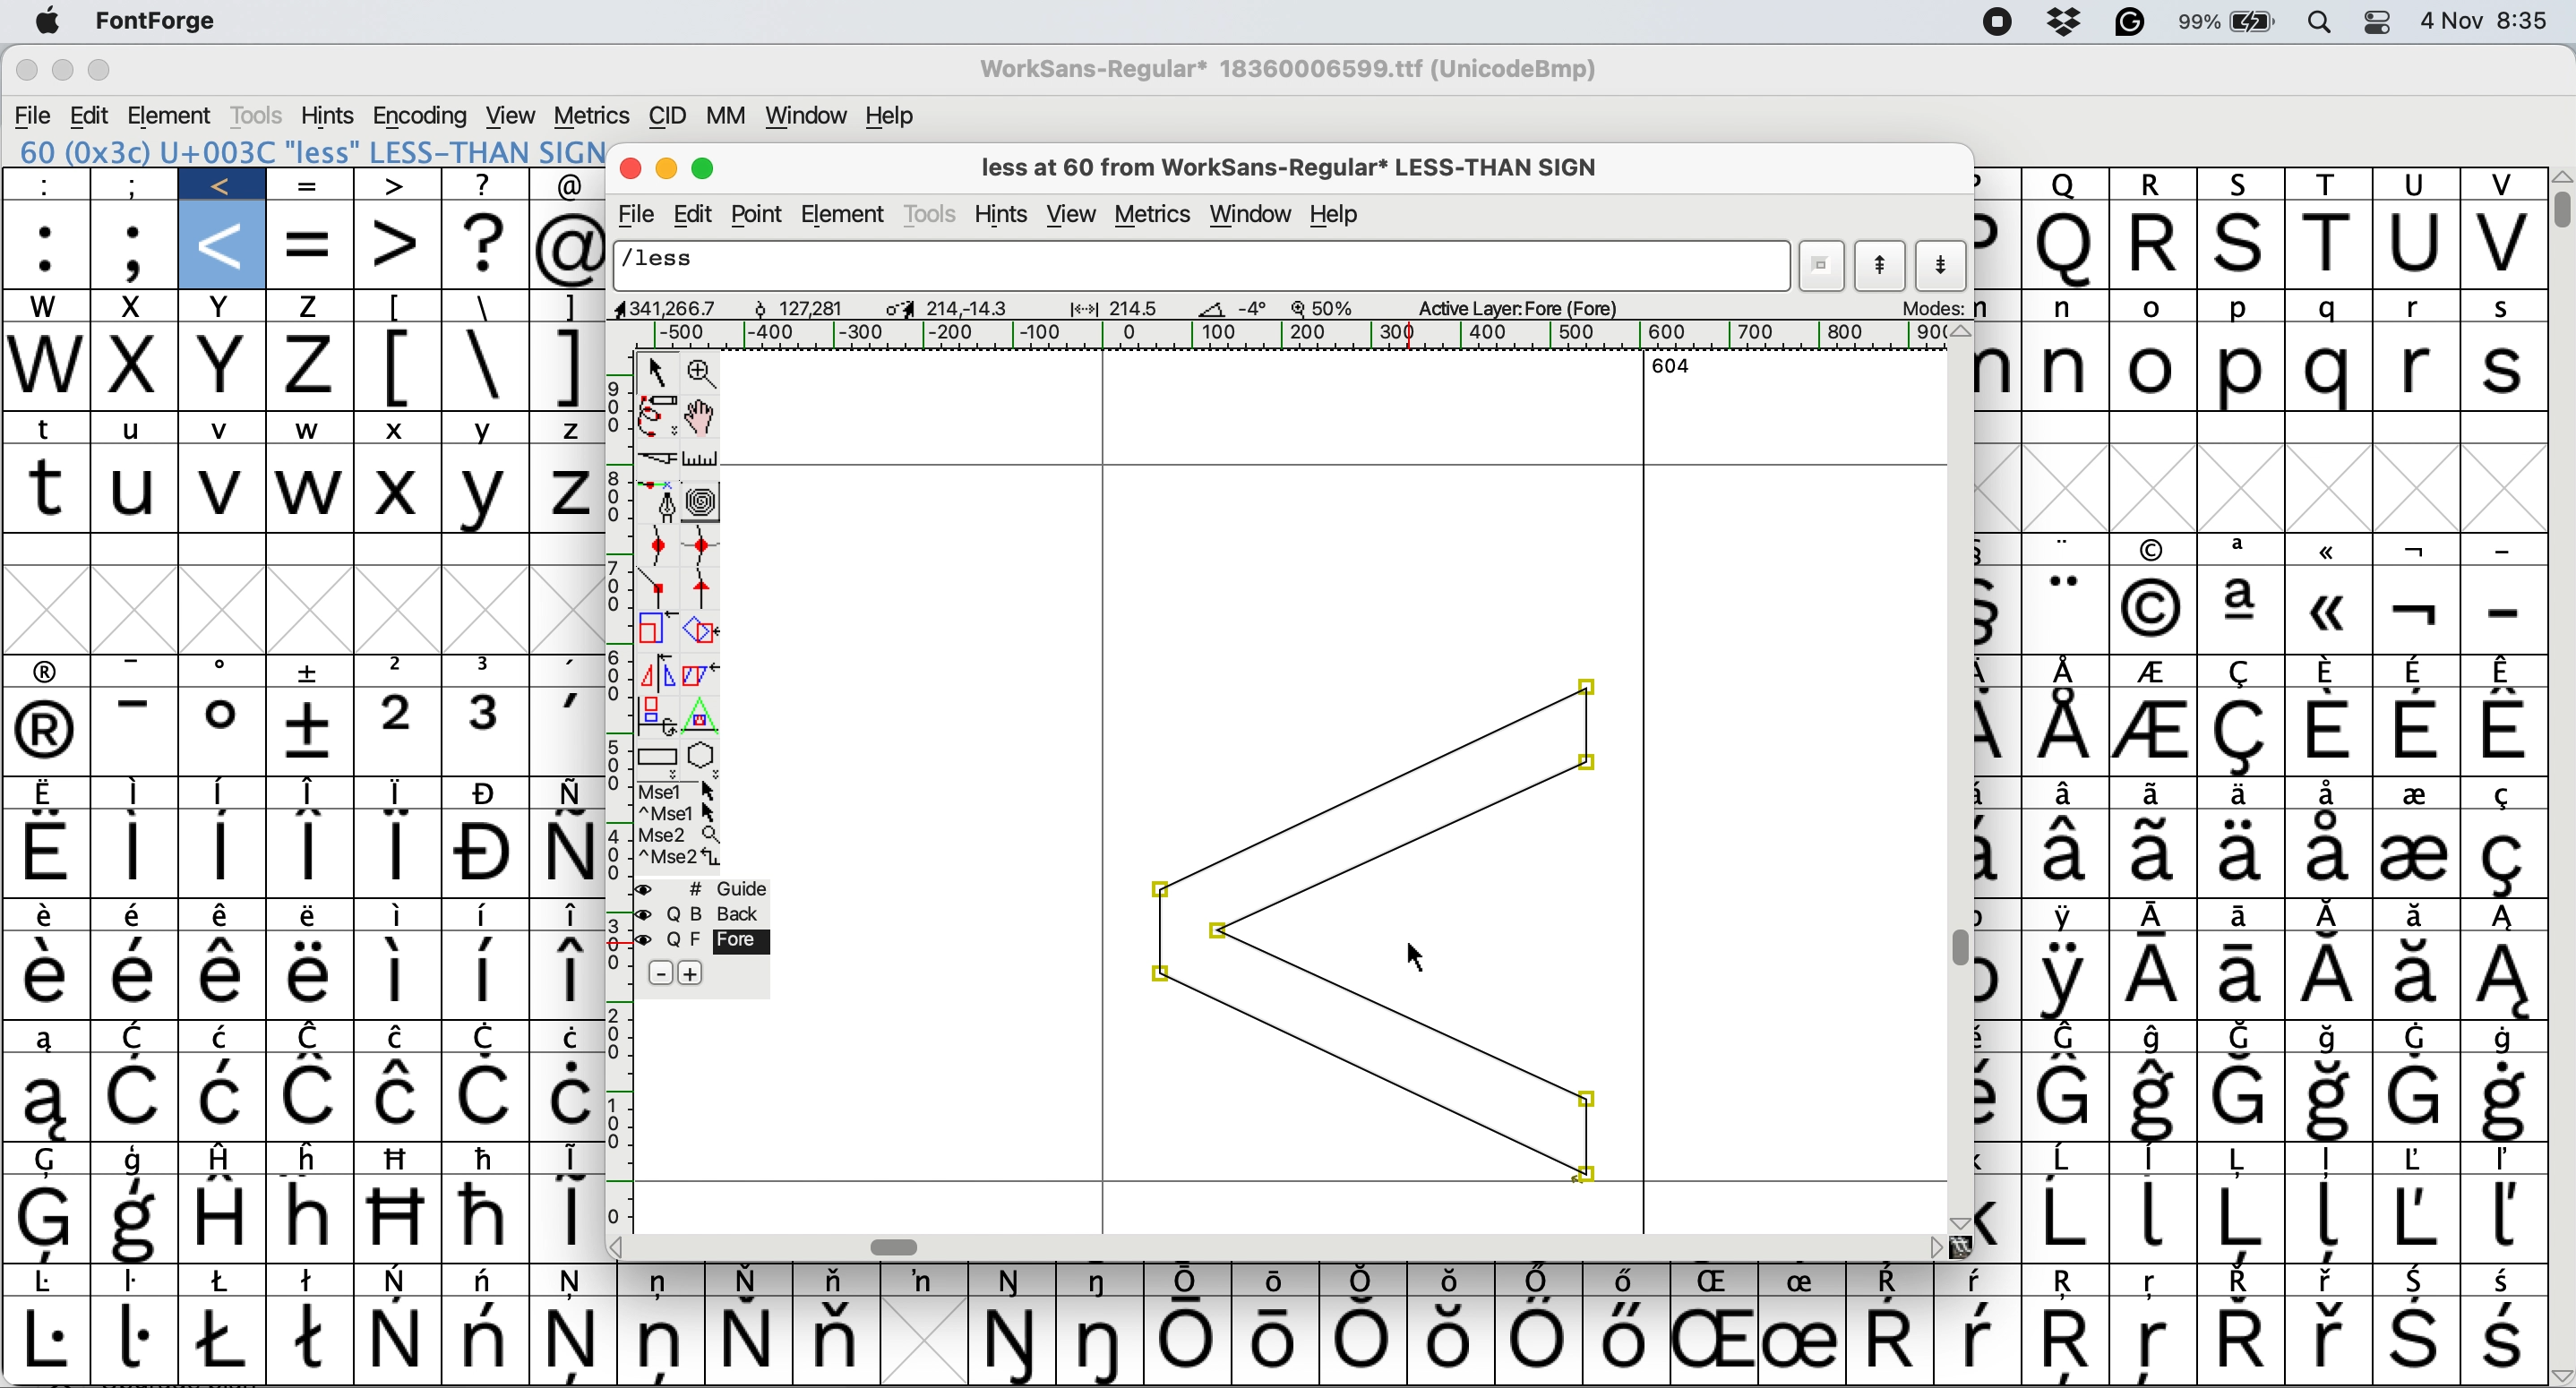 The height and width of the screenshot is (1388, 2576). Describe the element at coordinates (514, 114) in the screenshot. I see `view` at that location.